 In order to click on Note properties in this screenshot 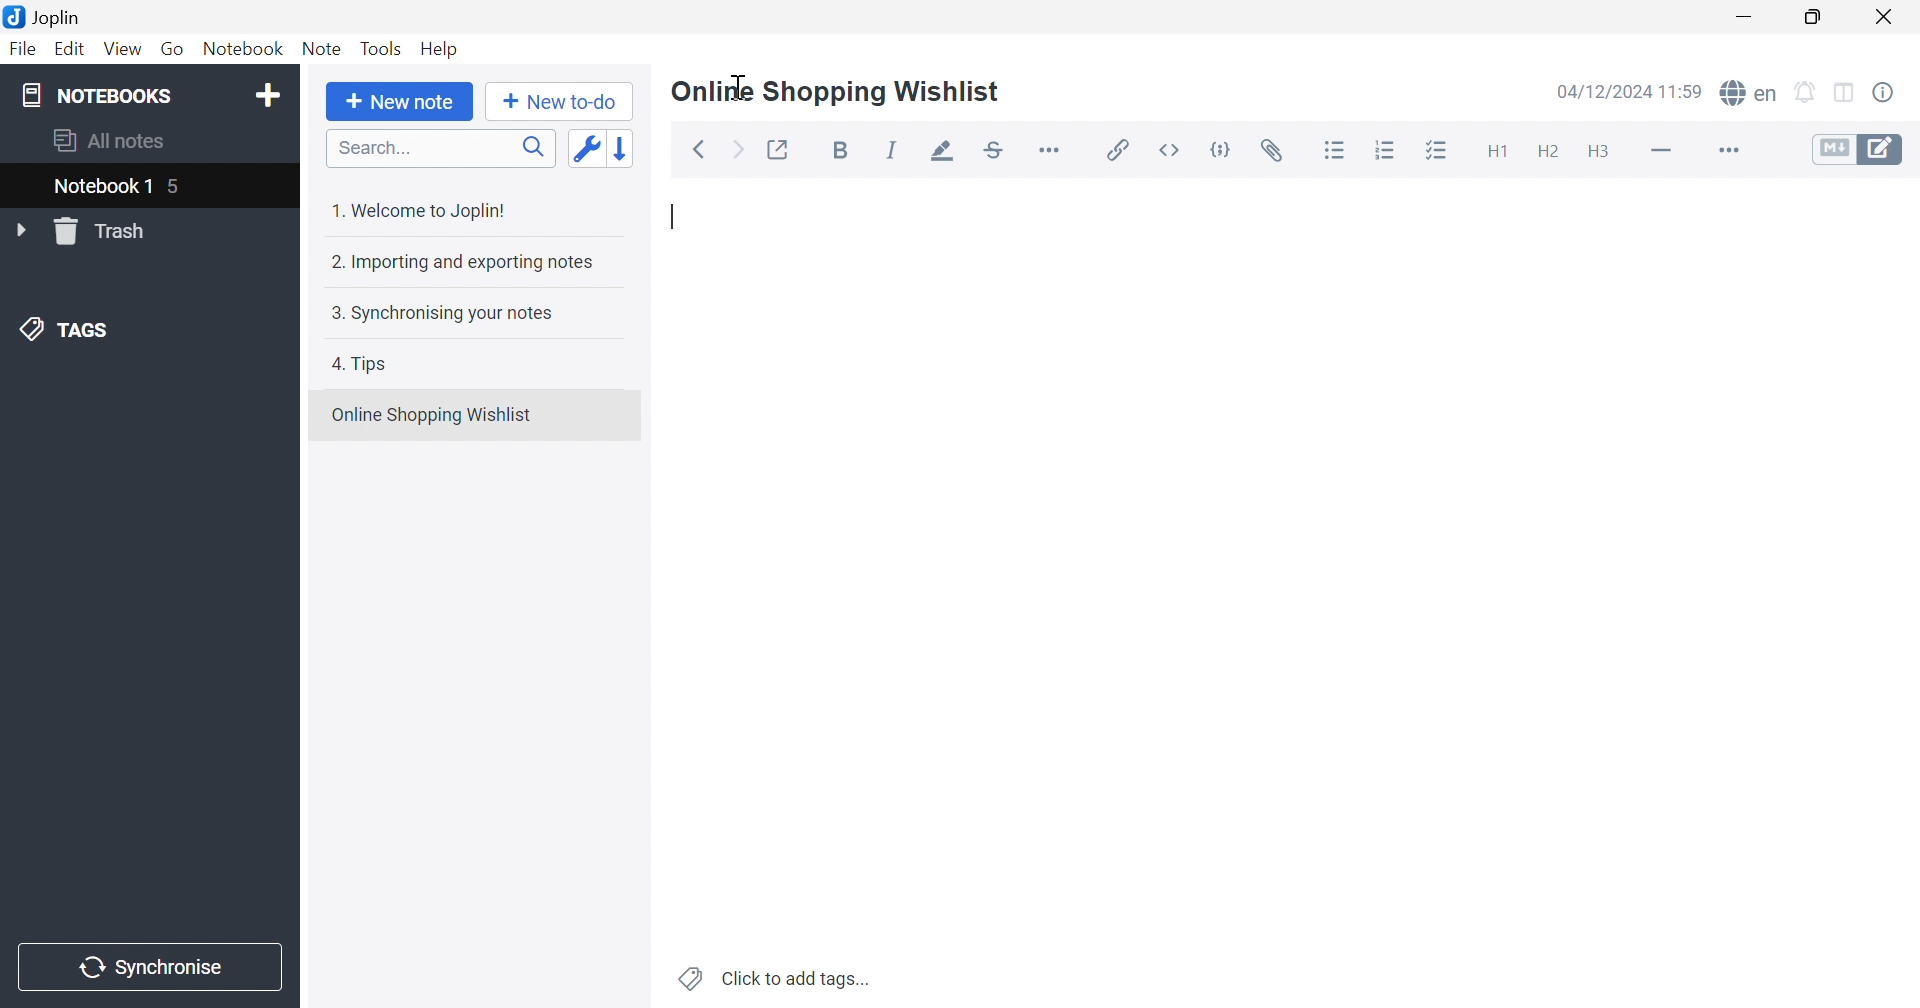, I will do `click(1887, 90)`.